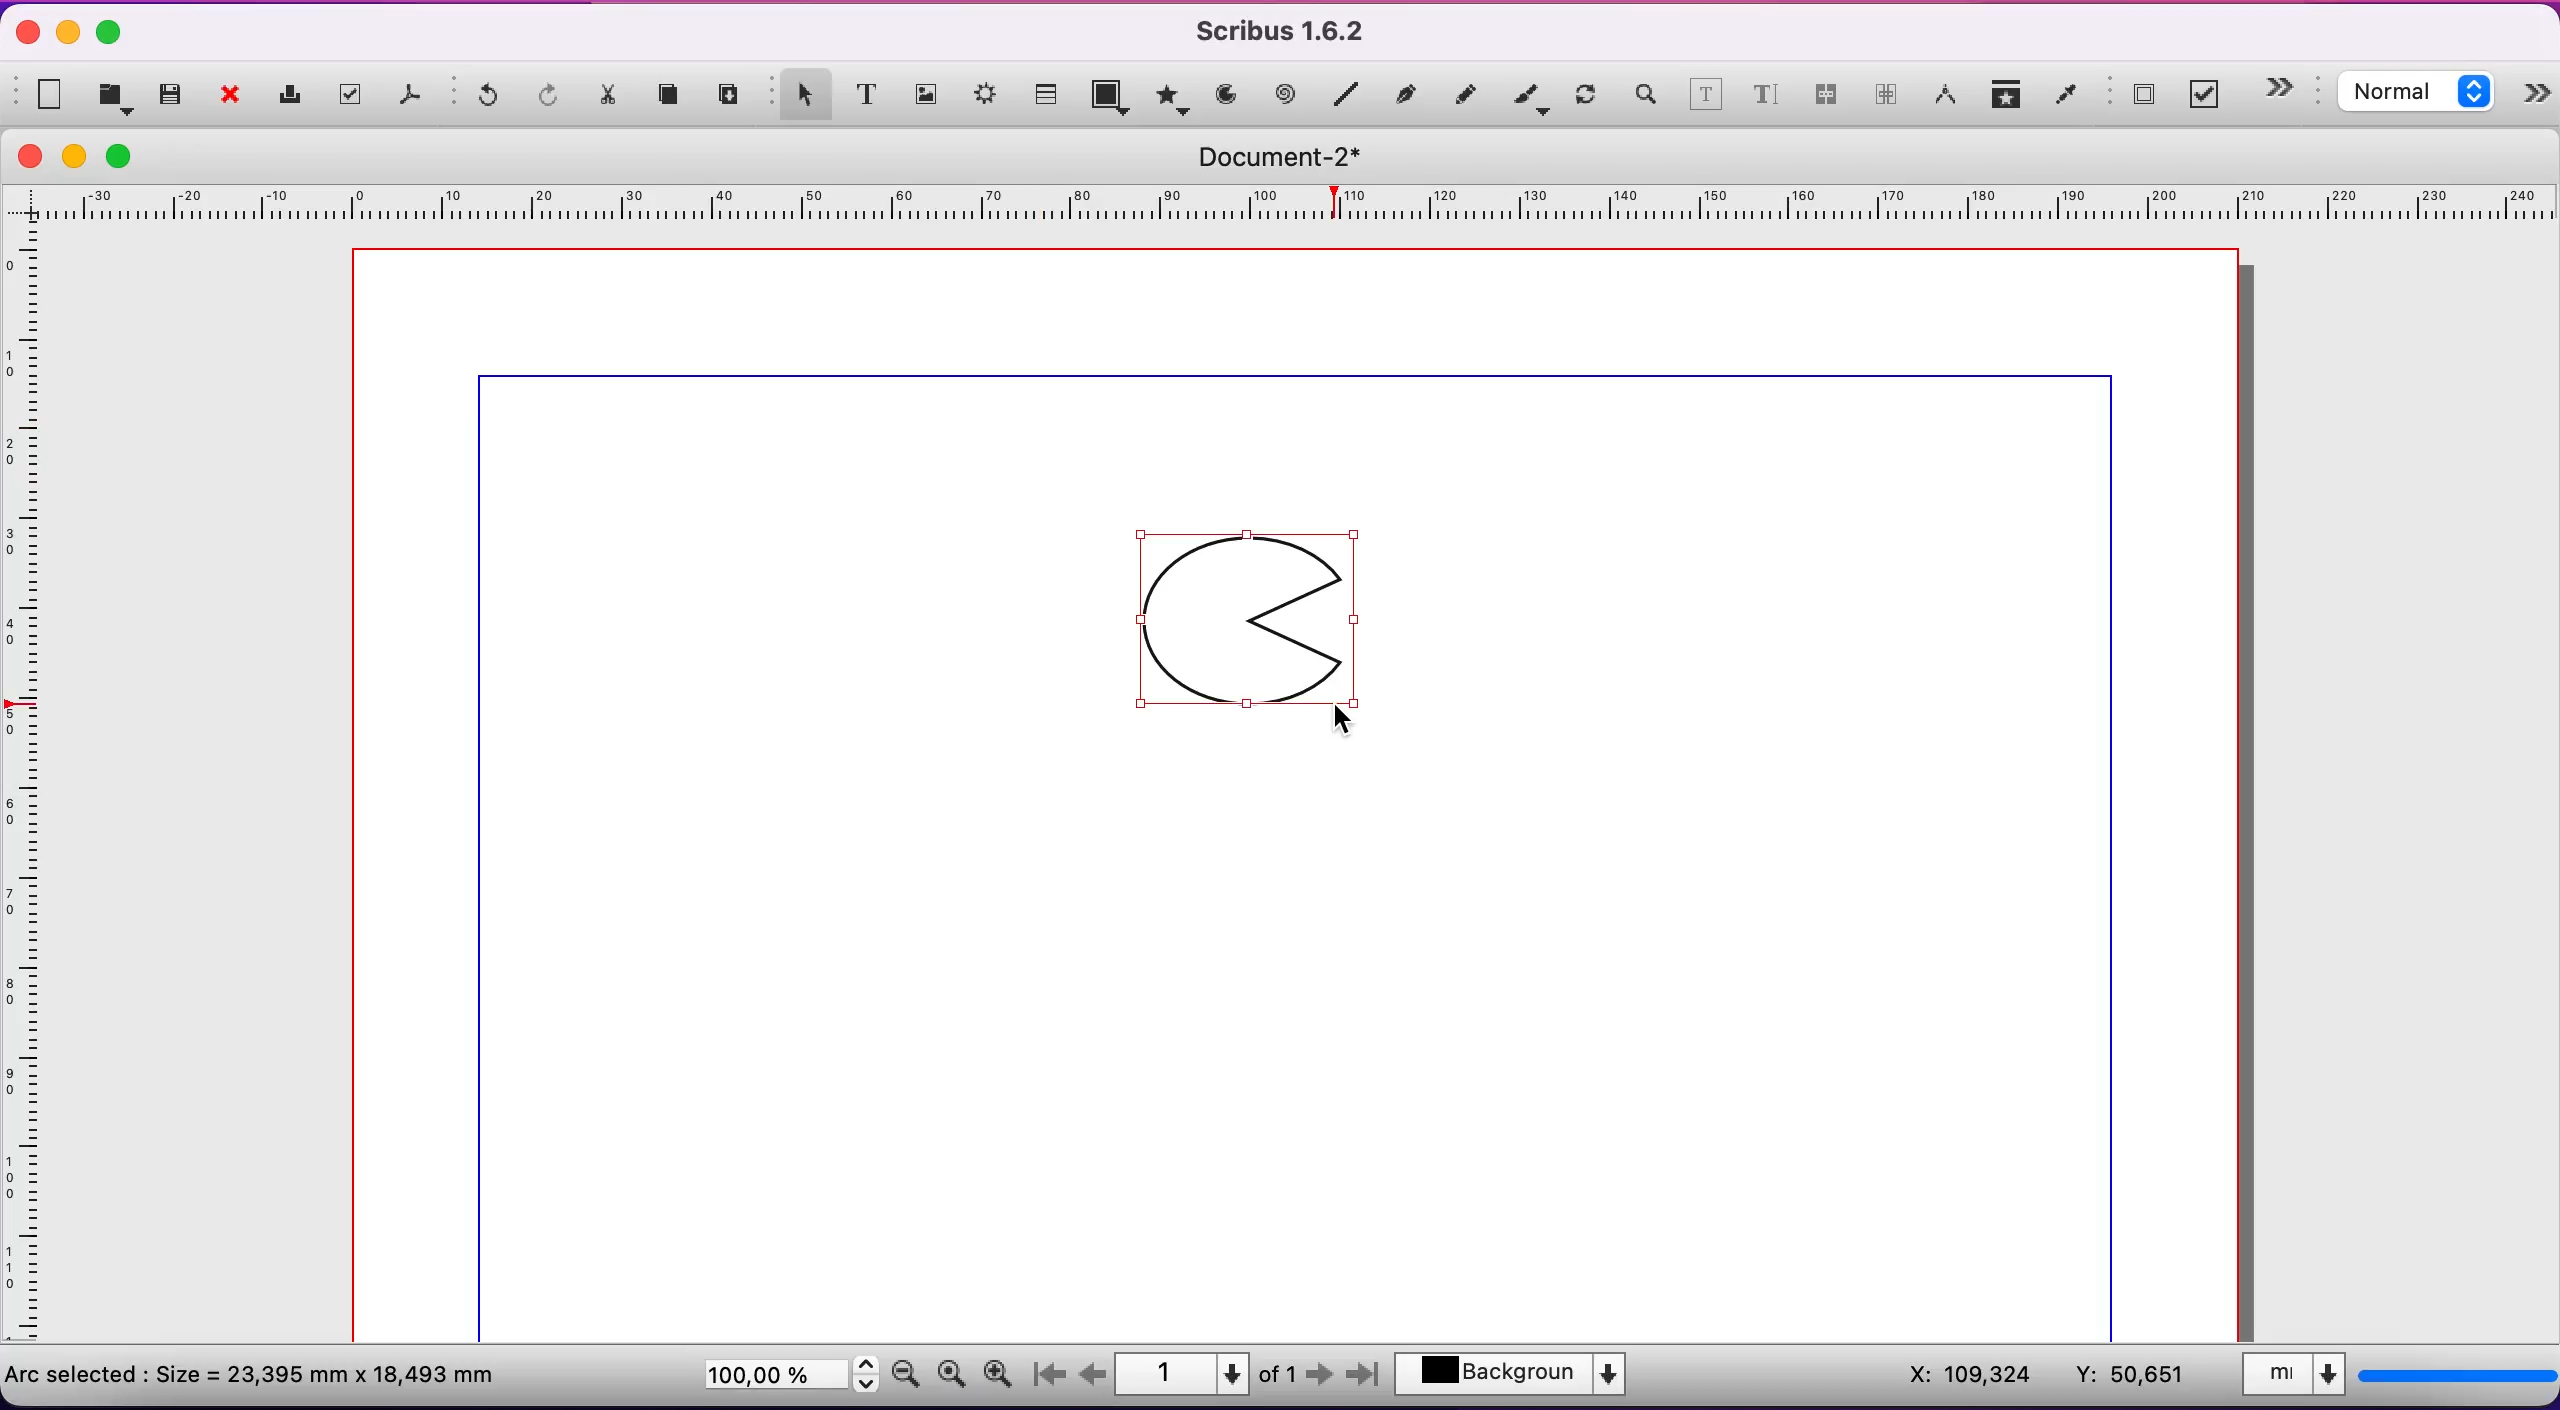 This screenshot has width=2560, height=1410. I want to click on insert pdf press button, so click(2136, 96).